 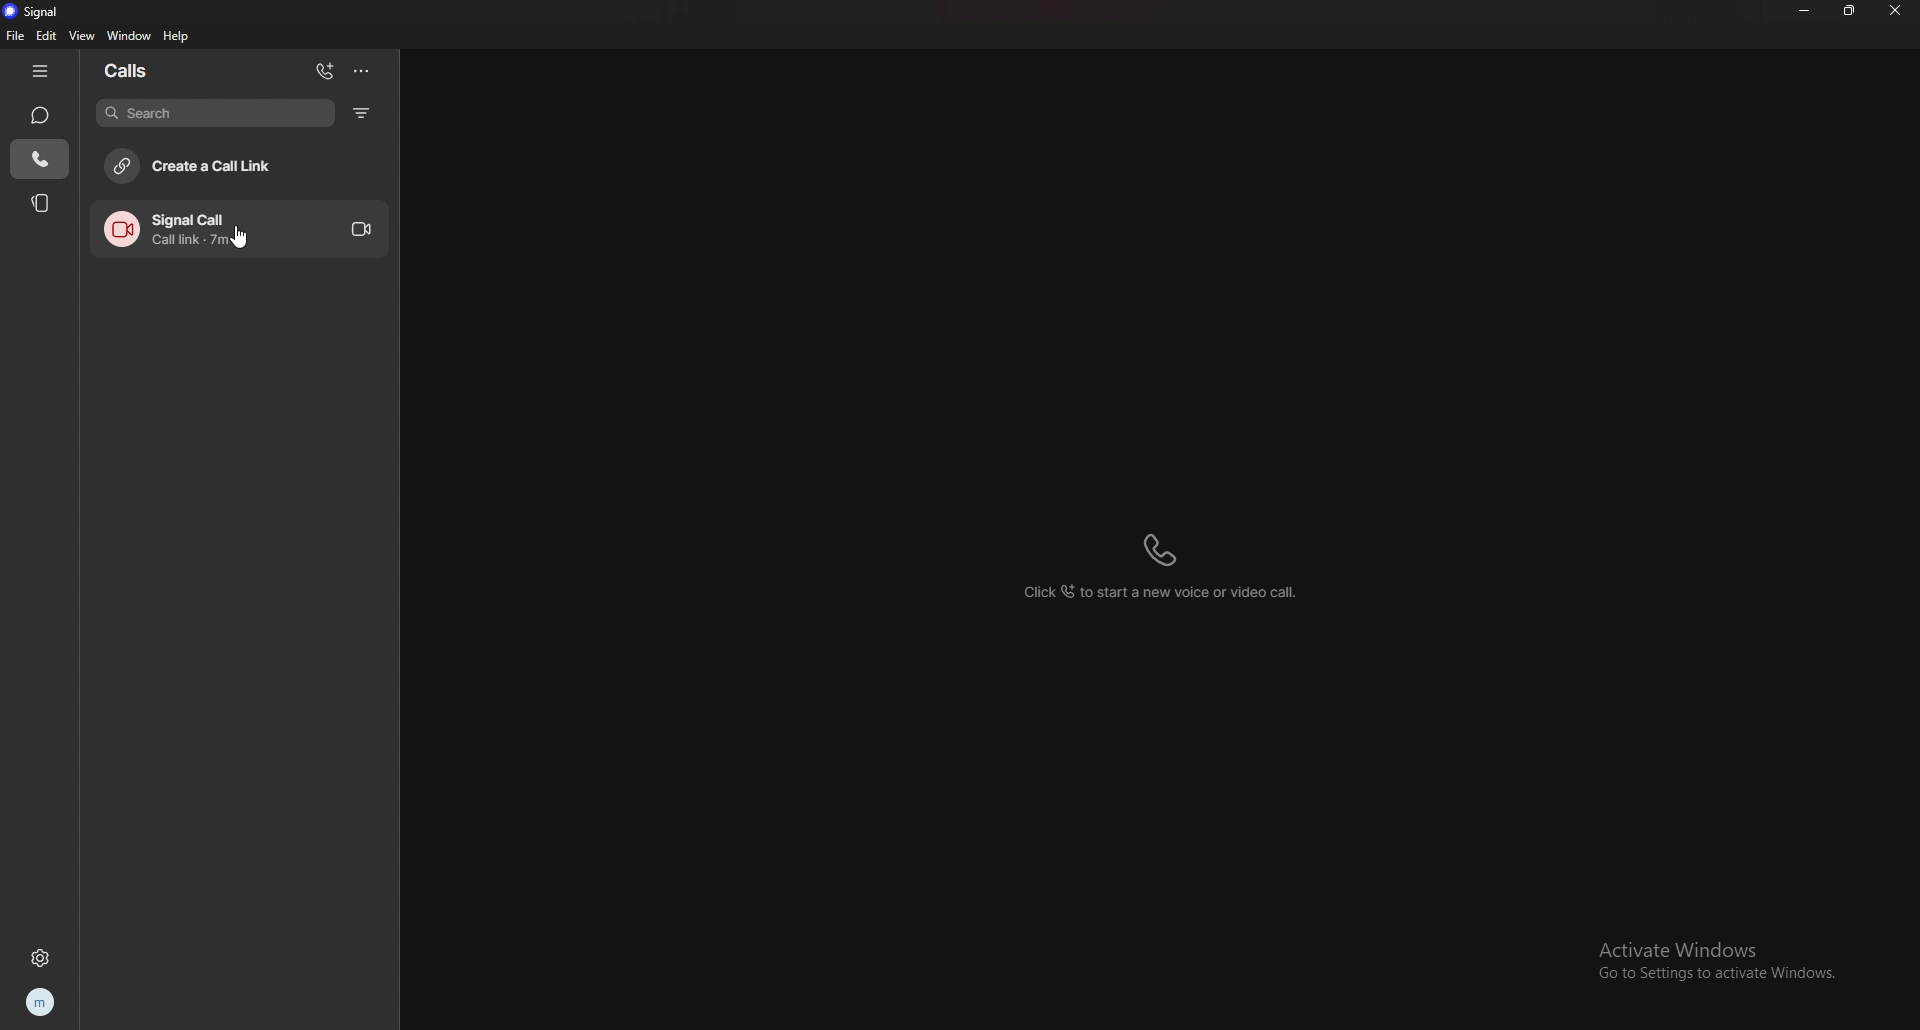 I want to click on stories, so click(x=43, y=202).